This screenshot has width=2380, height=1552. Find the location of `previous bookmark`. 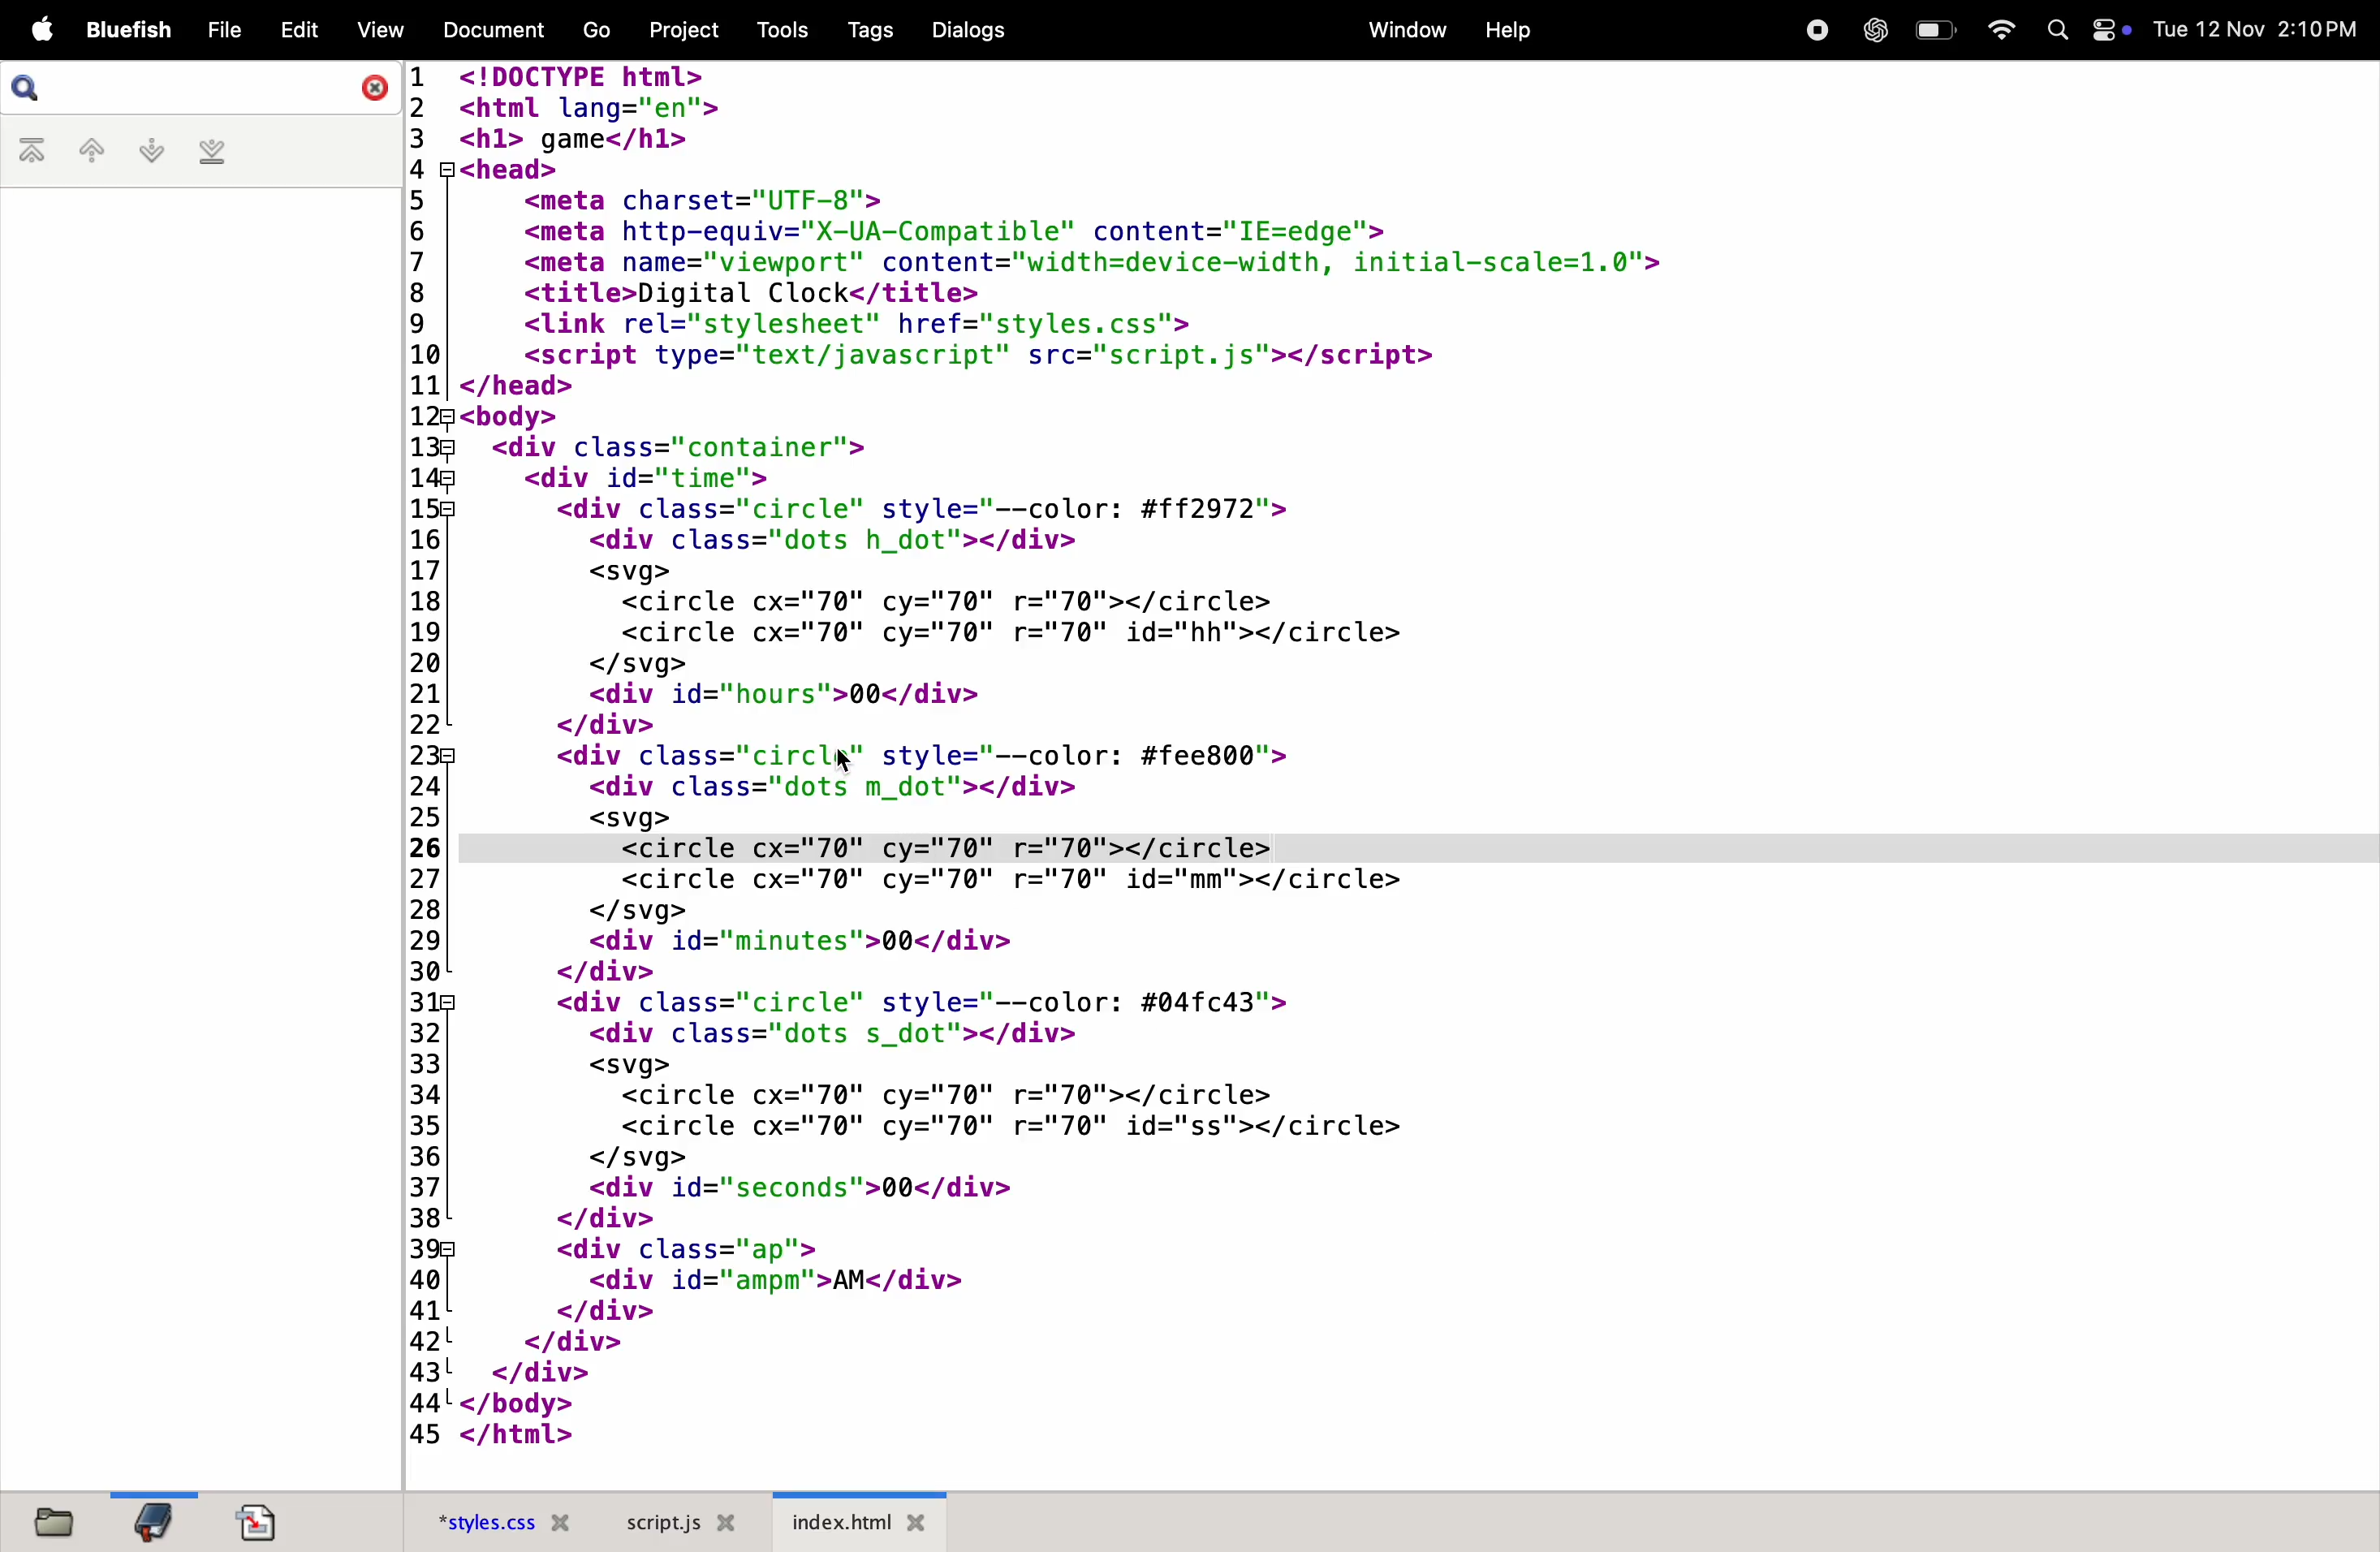

previous bookmark is located at coordinates (90, 151).